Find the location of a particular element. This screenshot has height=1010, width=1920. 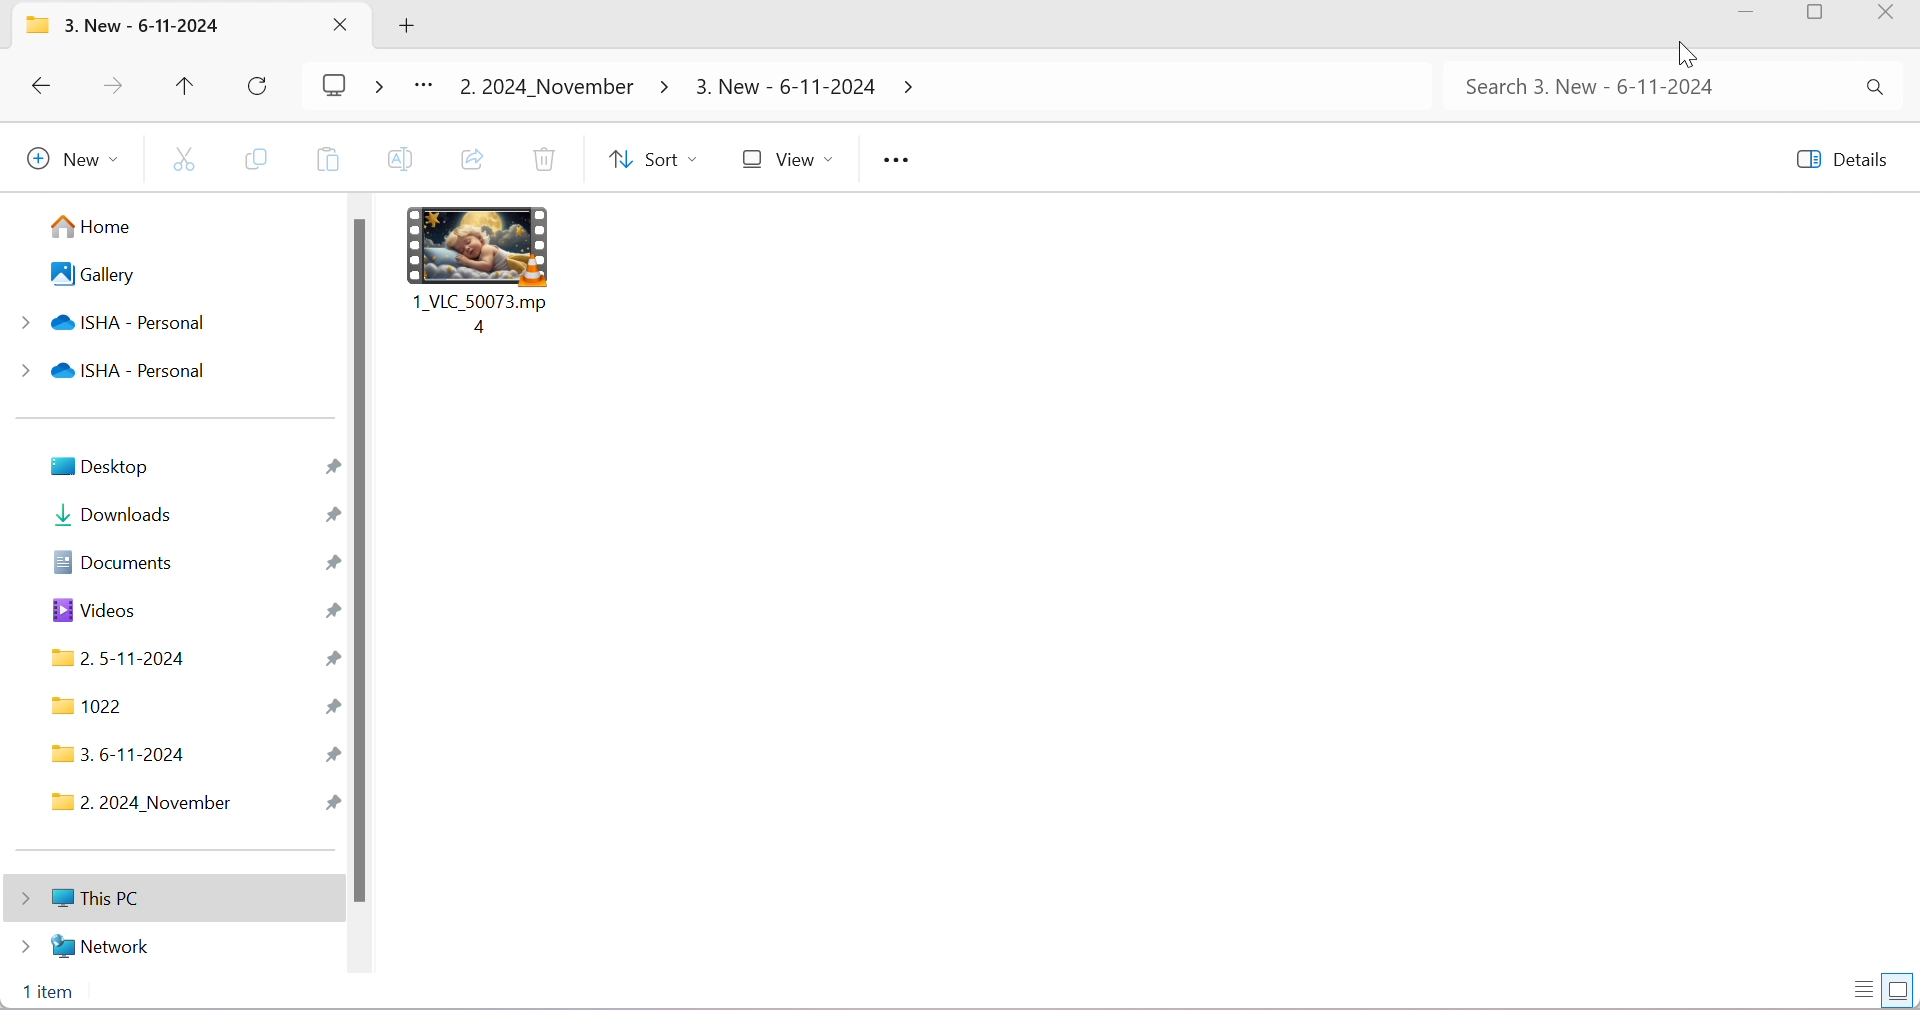

Gallery is located at coordinates (94, 275).